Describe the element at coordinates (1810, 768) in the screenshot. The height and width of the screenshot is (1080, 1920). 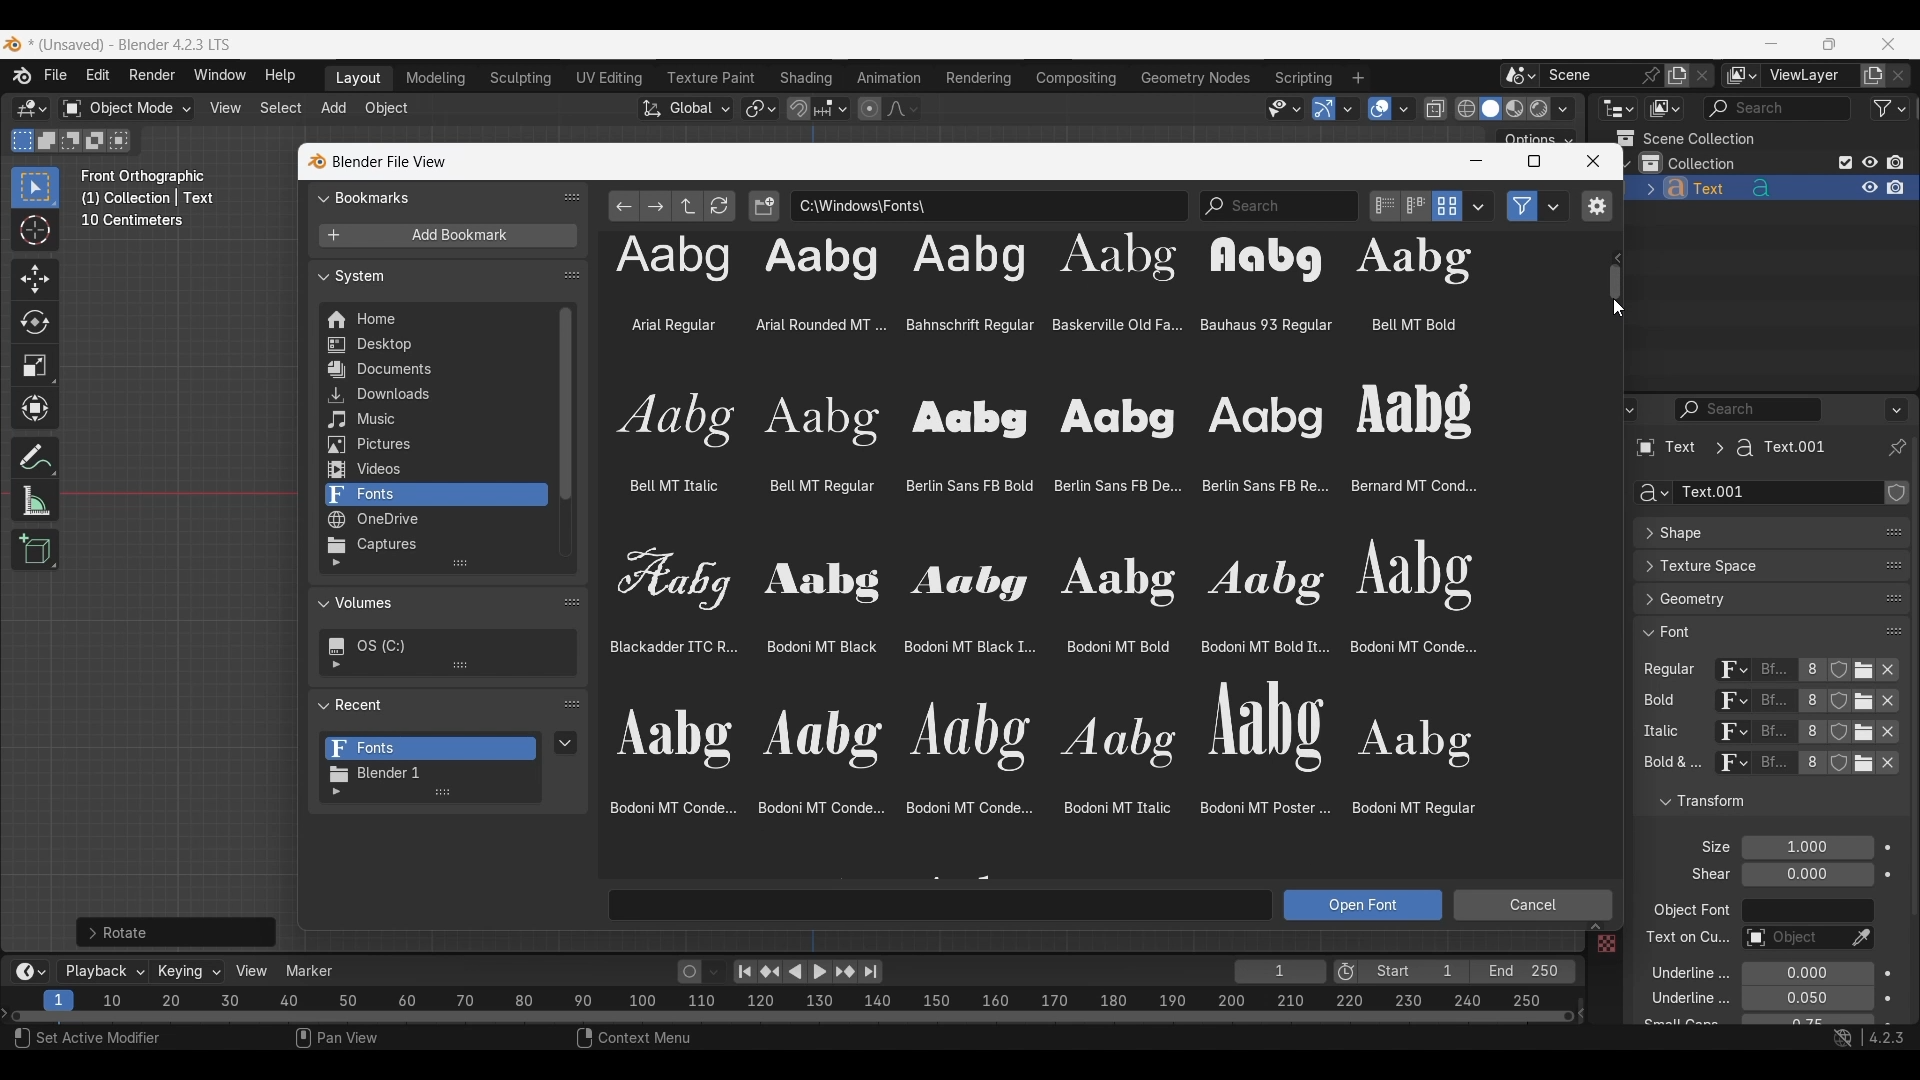
I see `Display number of users` at that location.